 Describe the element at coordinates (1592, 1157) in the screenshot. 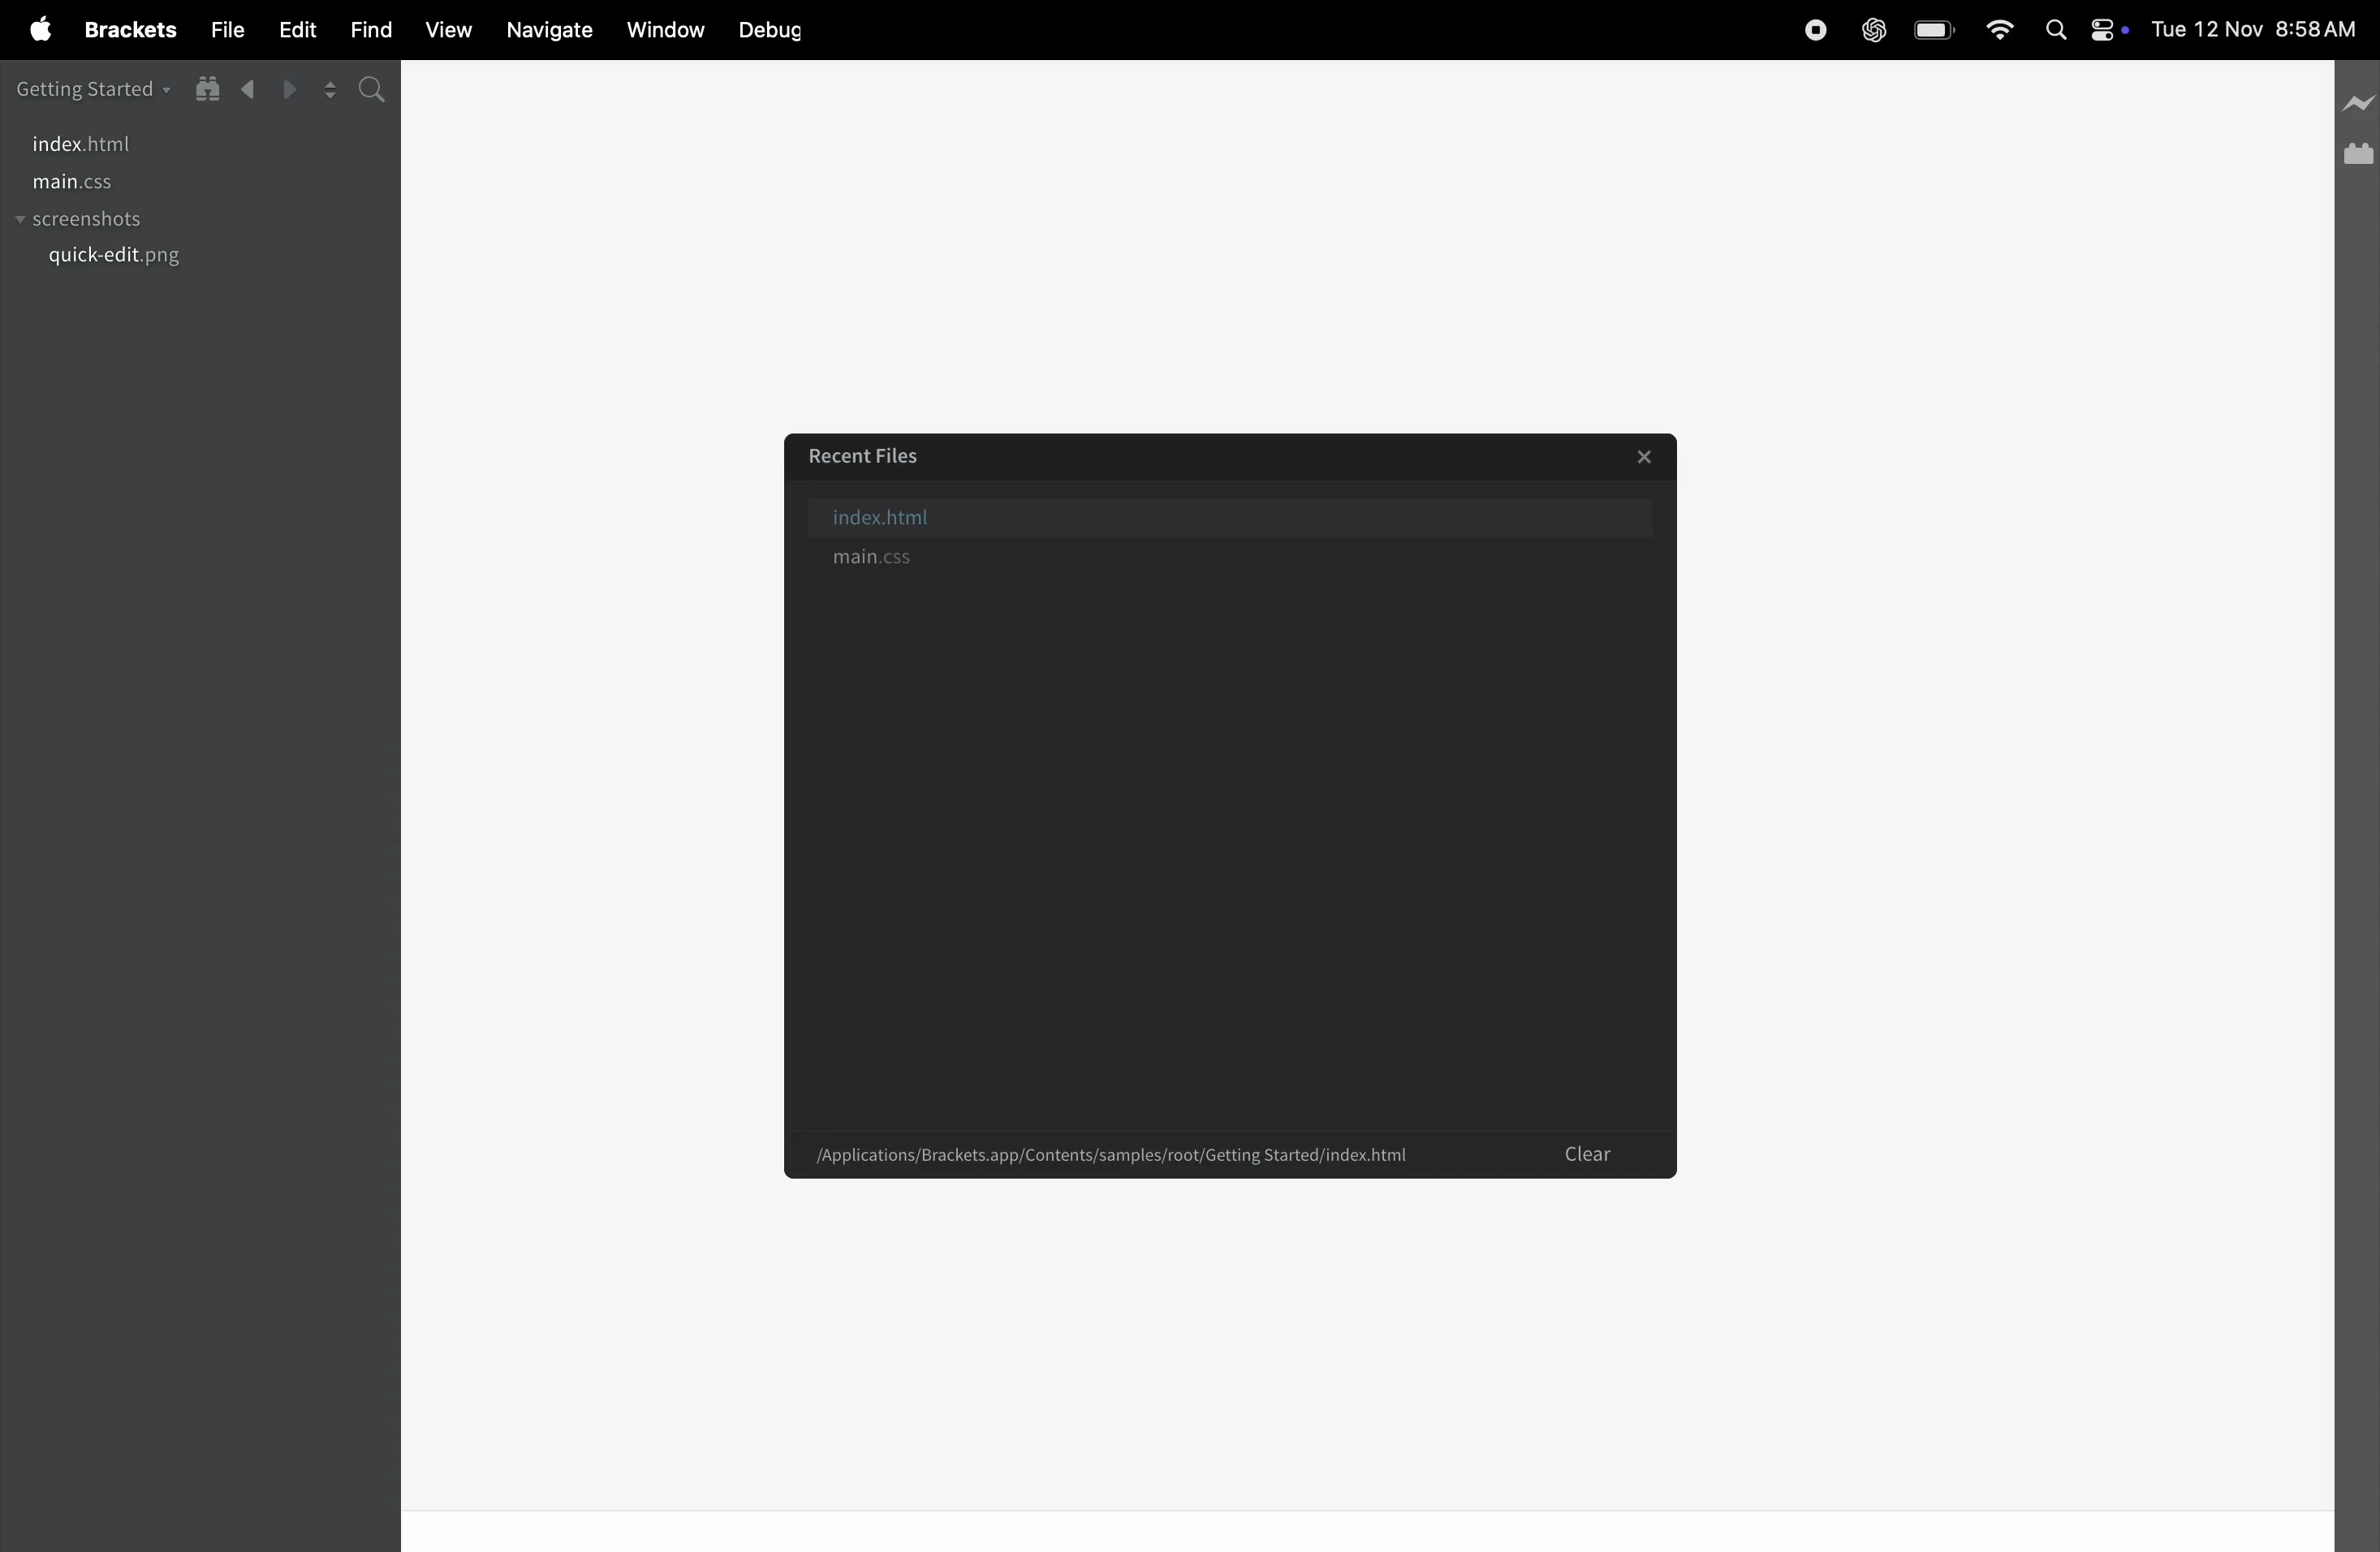

I see `clear` at that location.